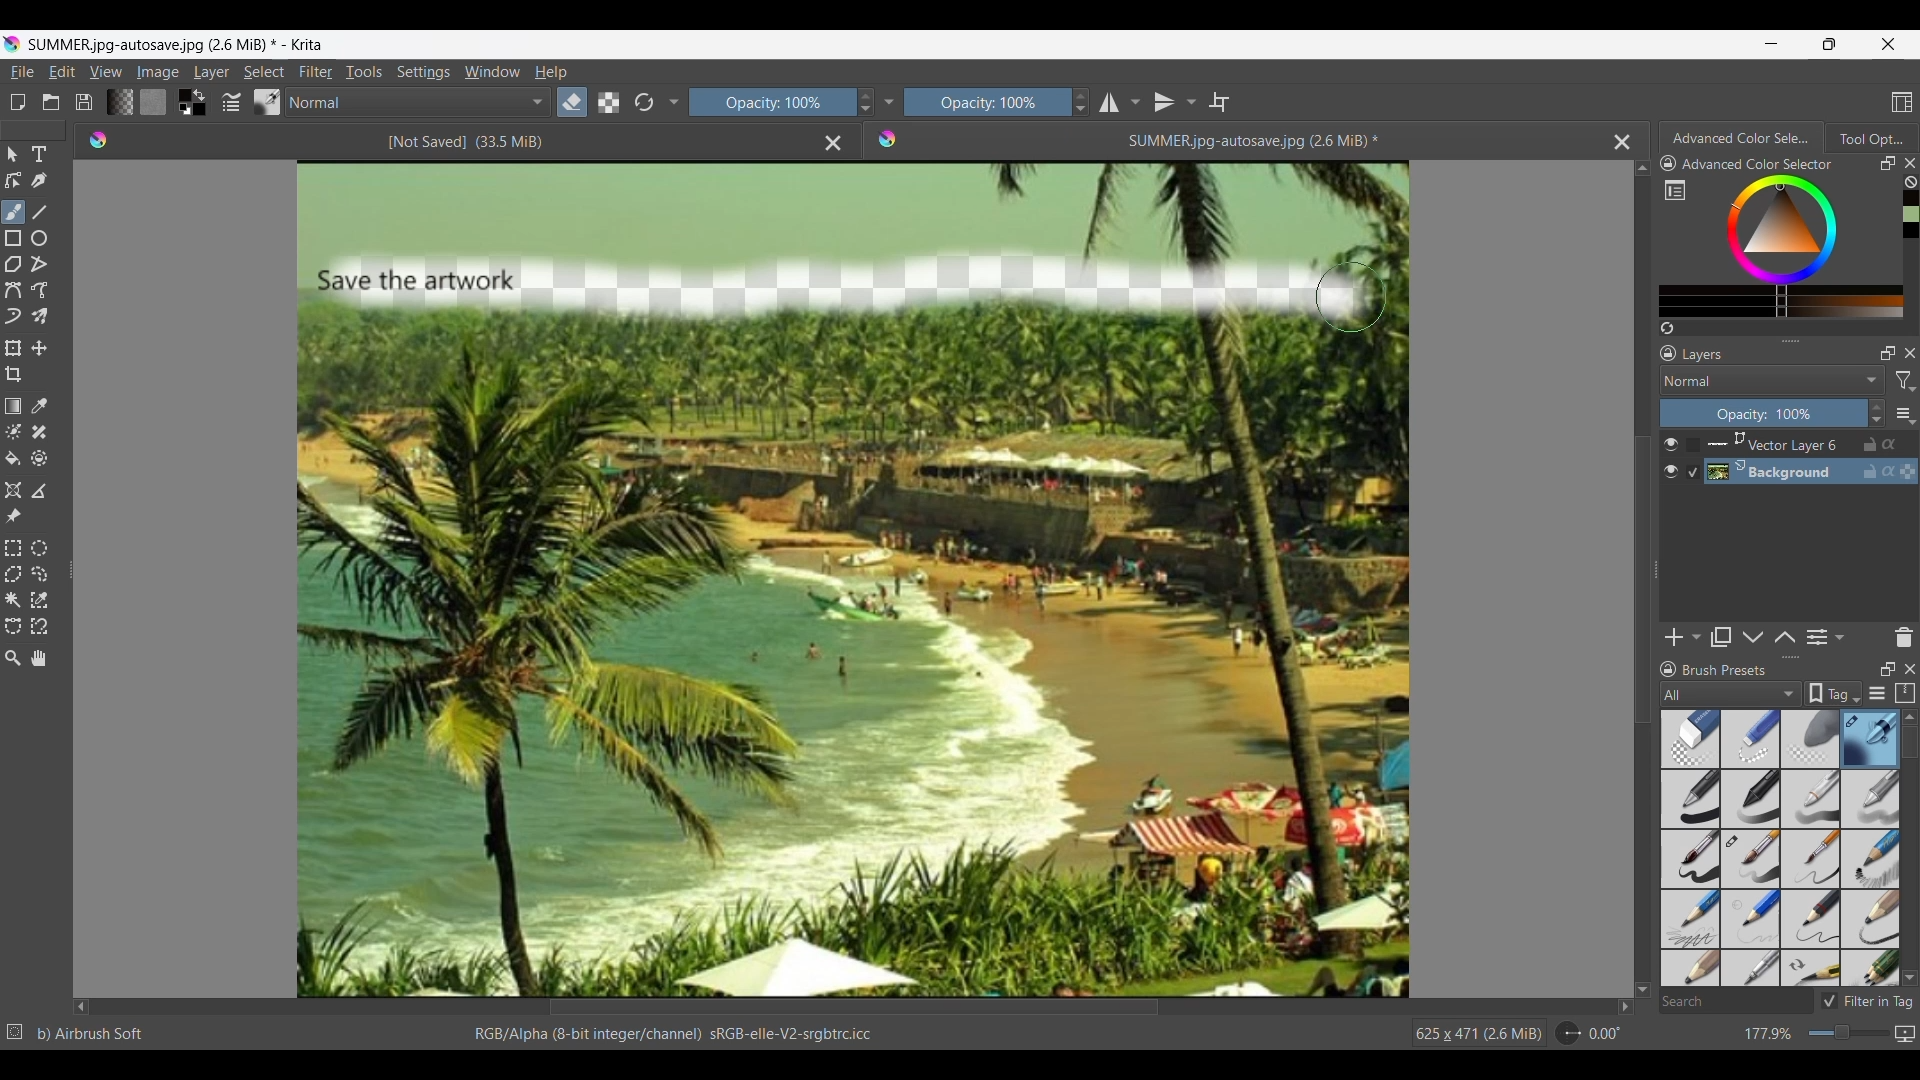  I want to click on Vector layer 6, so click(1812, 445).